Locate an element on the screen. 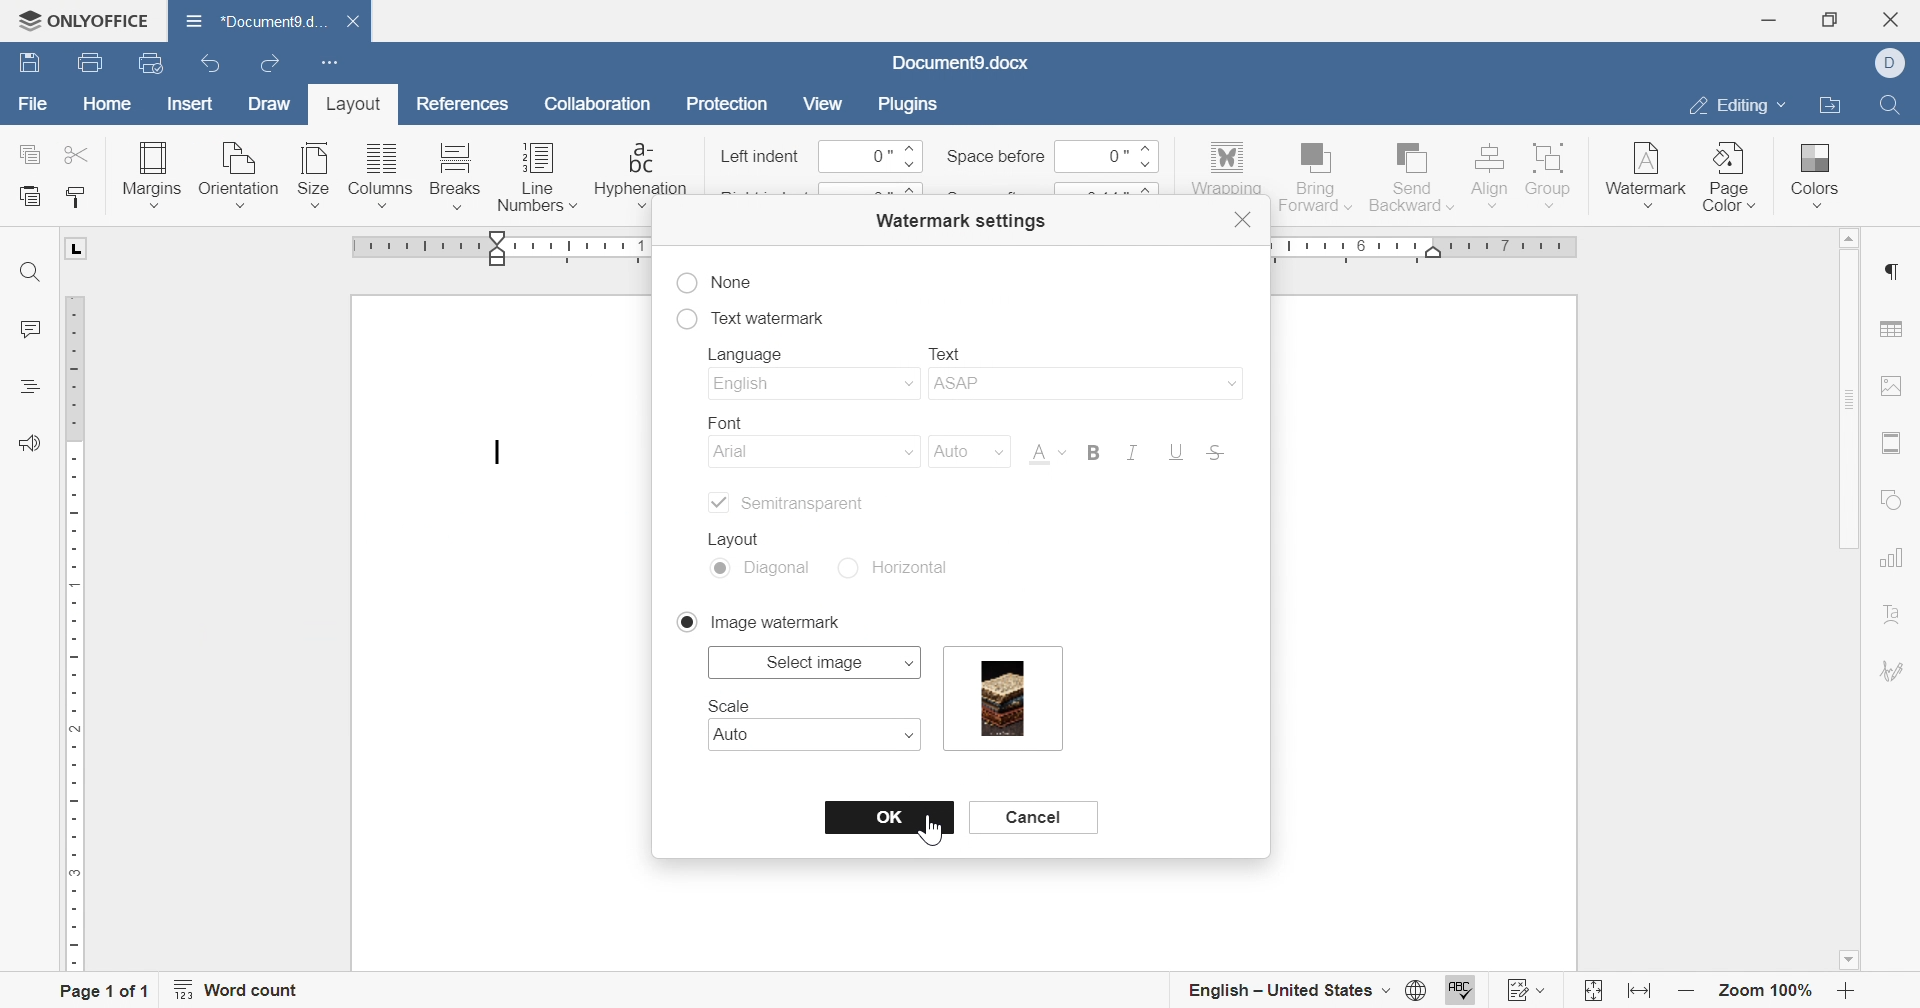 Image resolution: width=1920 pixels, height=1008 pixels. paste is located at coordinates (30, 197).